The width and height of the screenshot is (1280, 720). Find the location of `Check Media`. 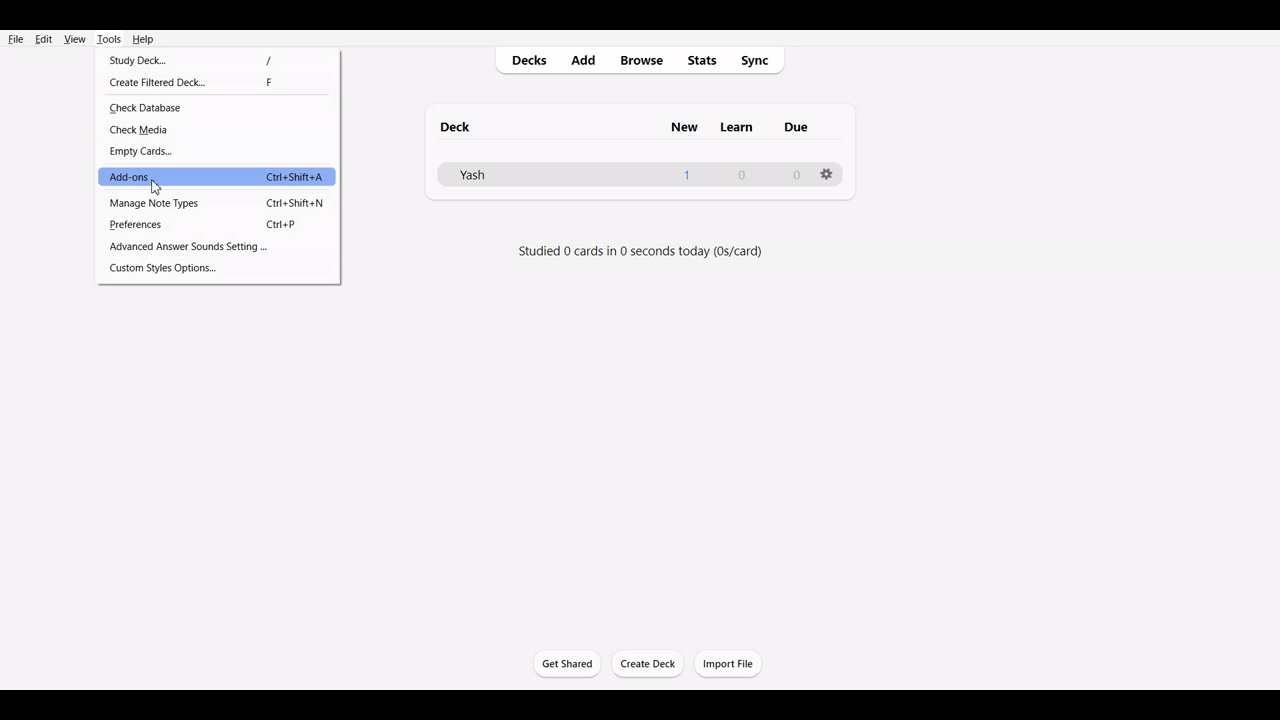

Check Media is located at coordinates (217, 130).